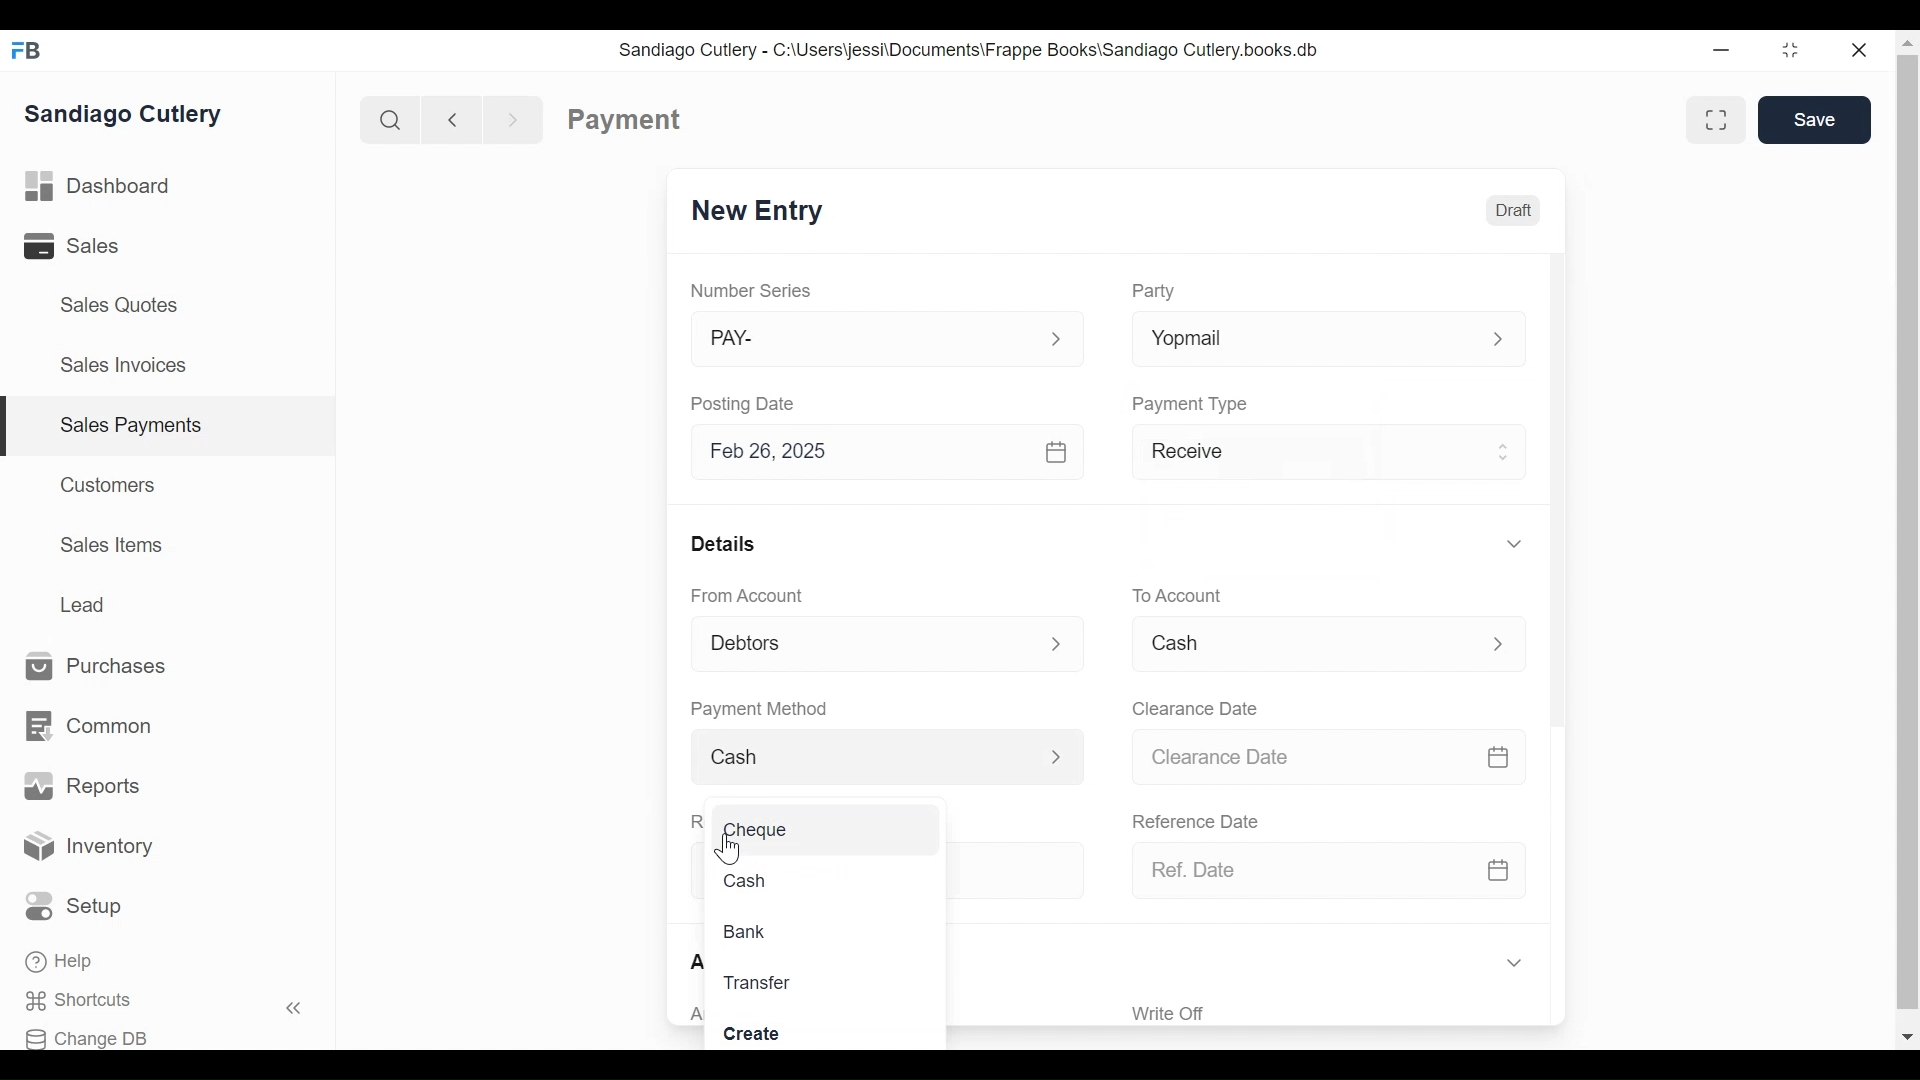 The height and width of the screenshot is (1080, 1920). Describe the element at coordinates (1498, 338) in the screenshot. I see `Expand` at that location.